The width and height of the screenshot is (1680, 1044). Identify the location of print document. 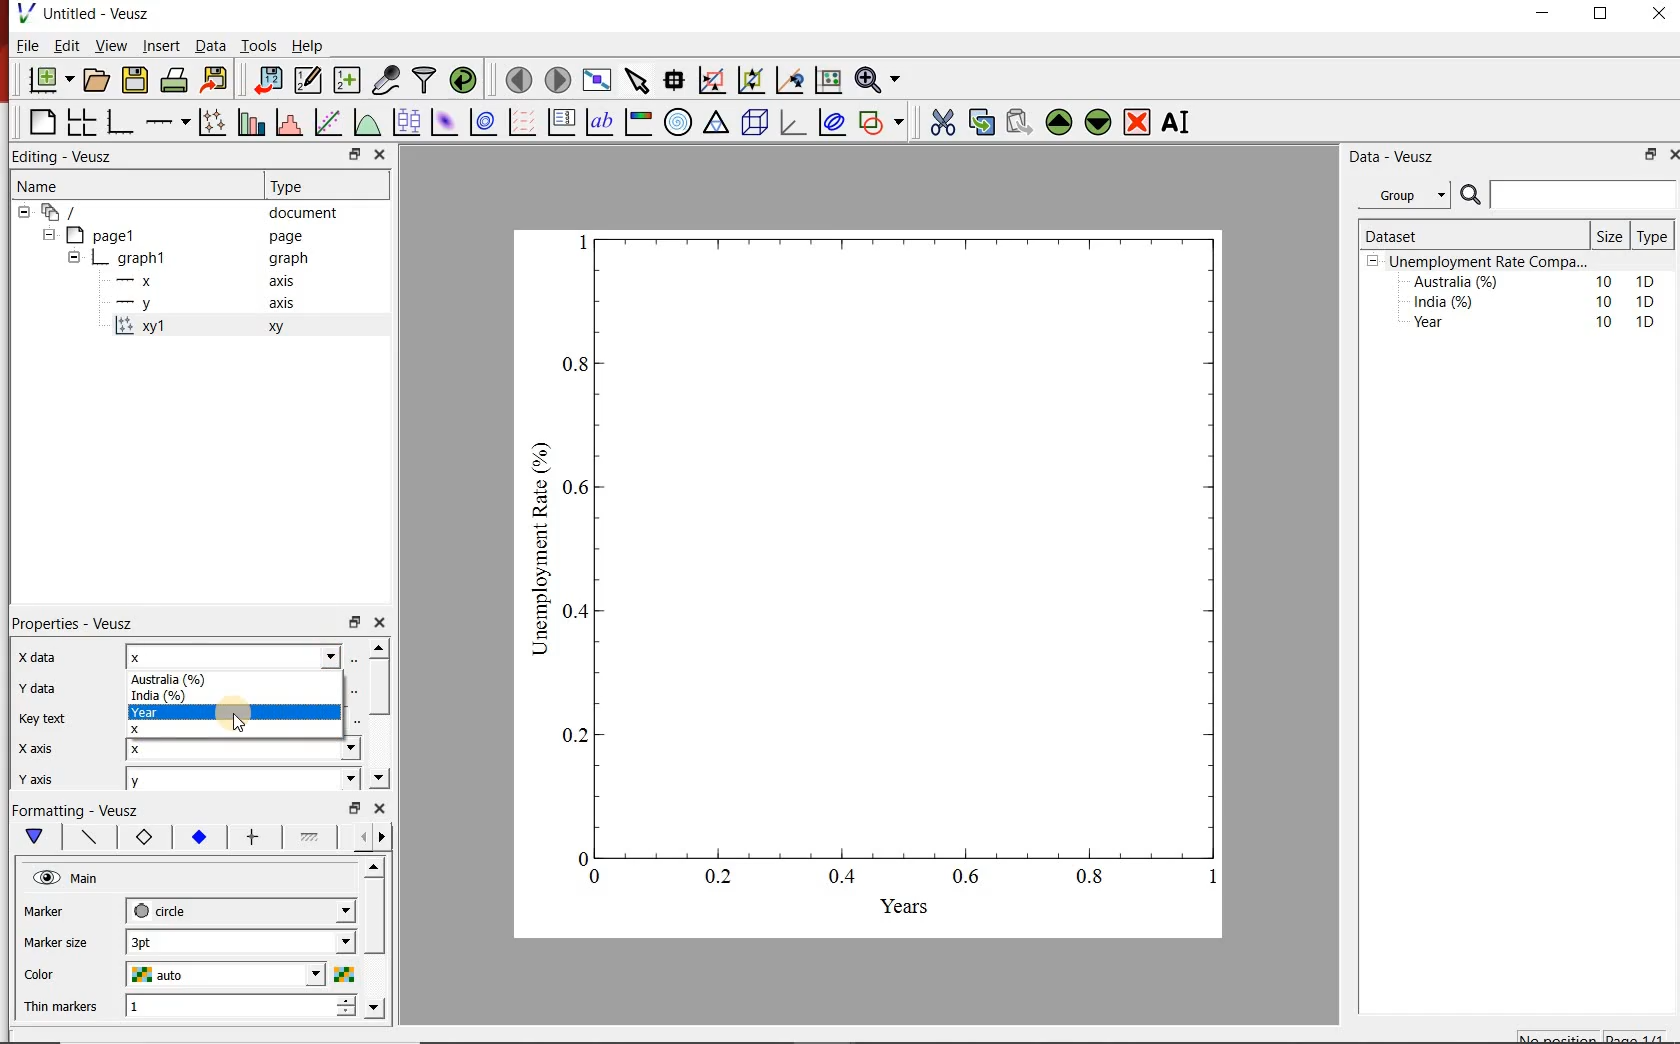
(174, 78).